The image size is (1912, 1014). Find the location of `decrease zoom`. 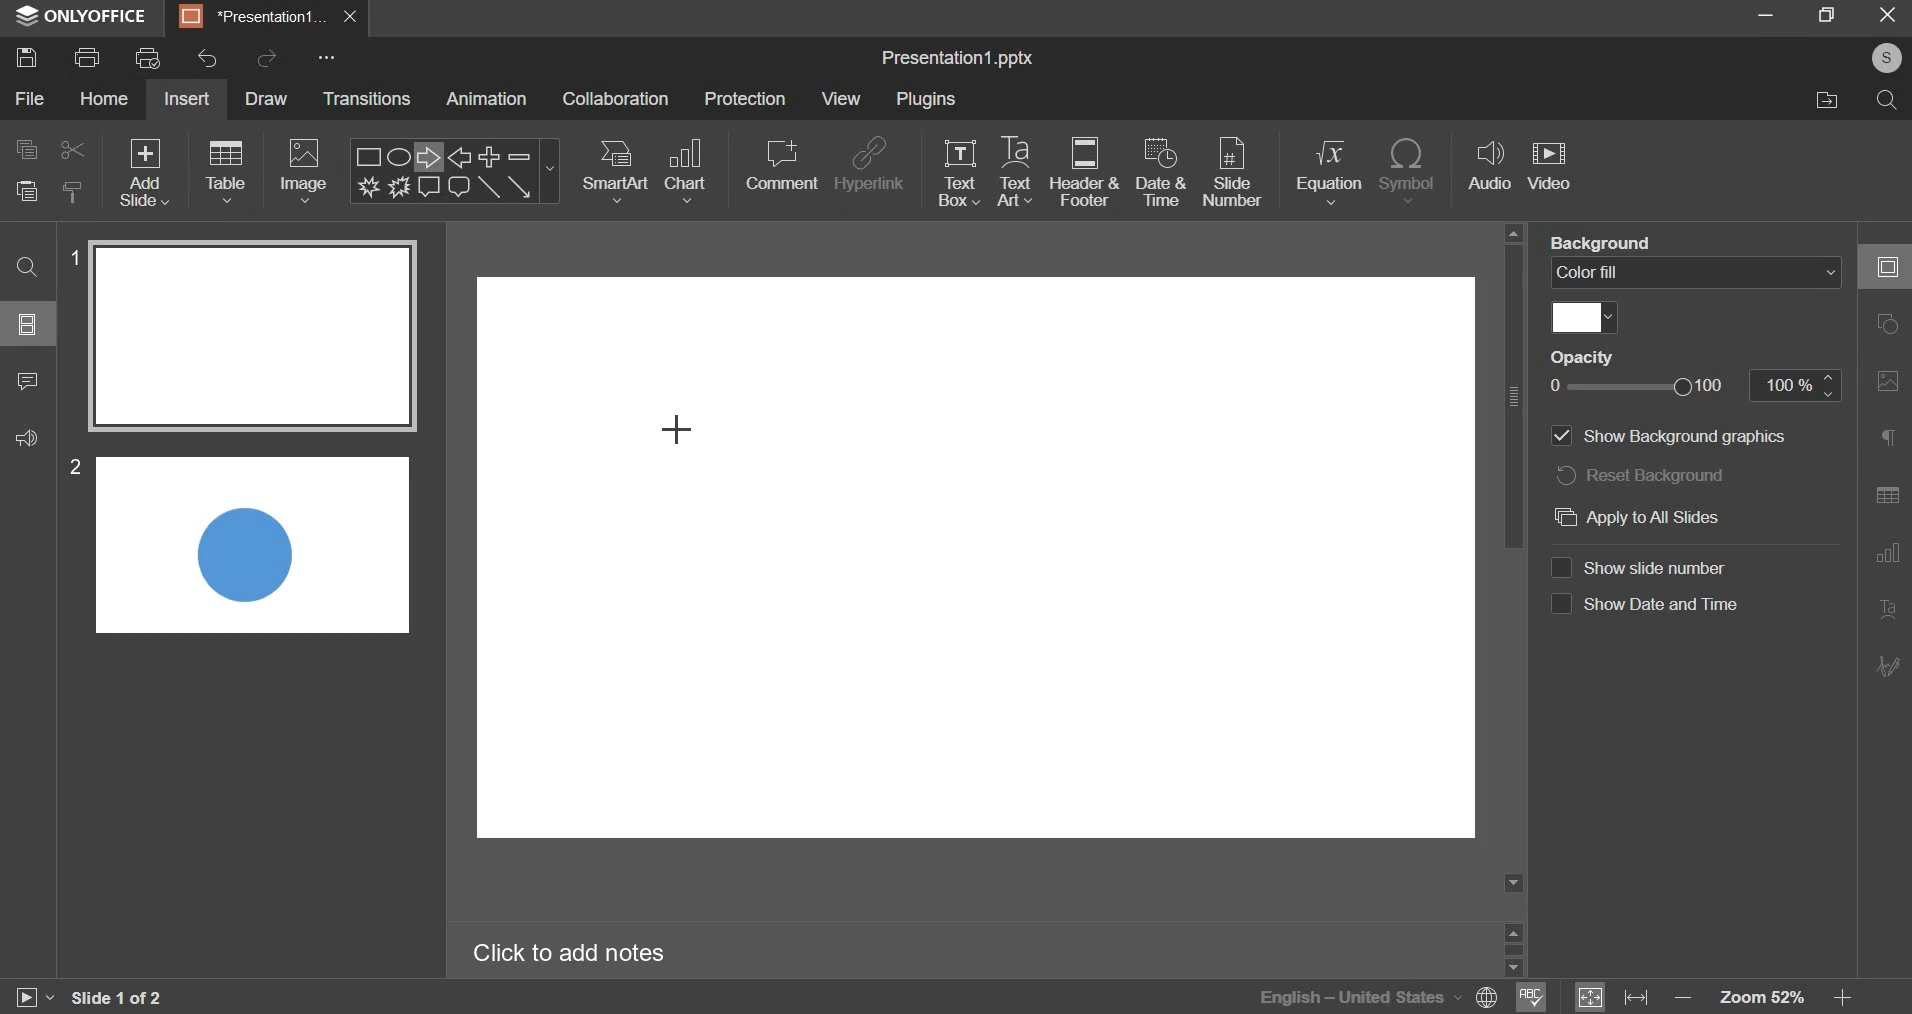

decrease zoom is located at coordinates (1684, 997).